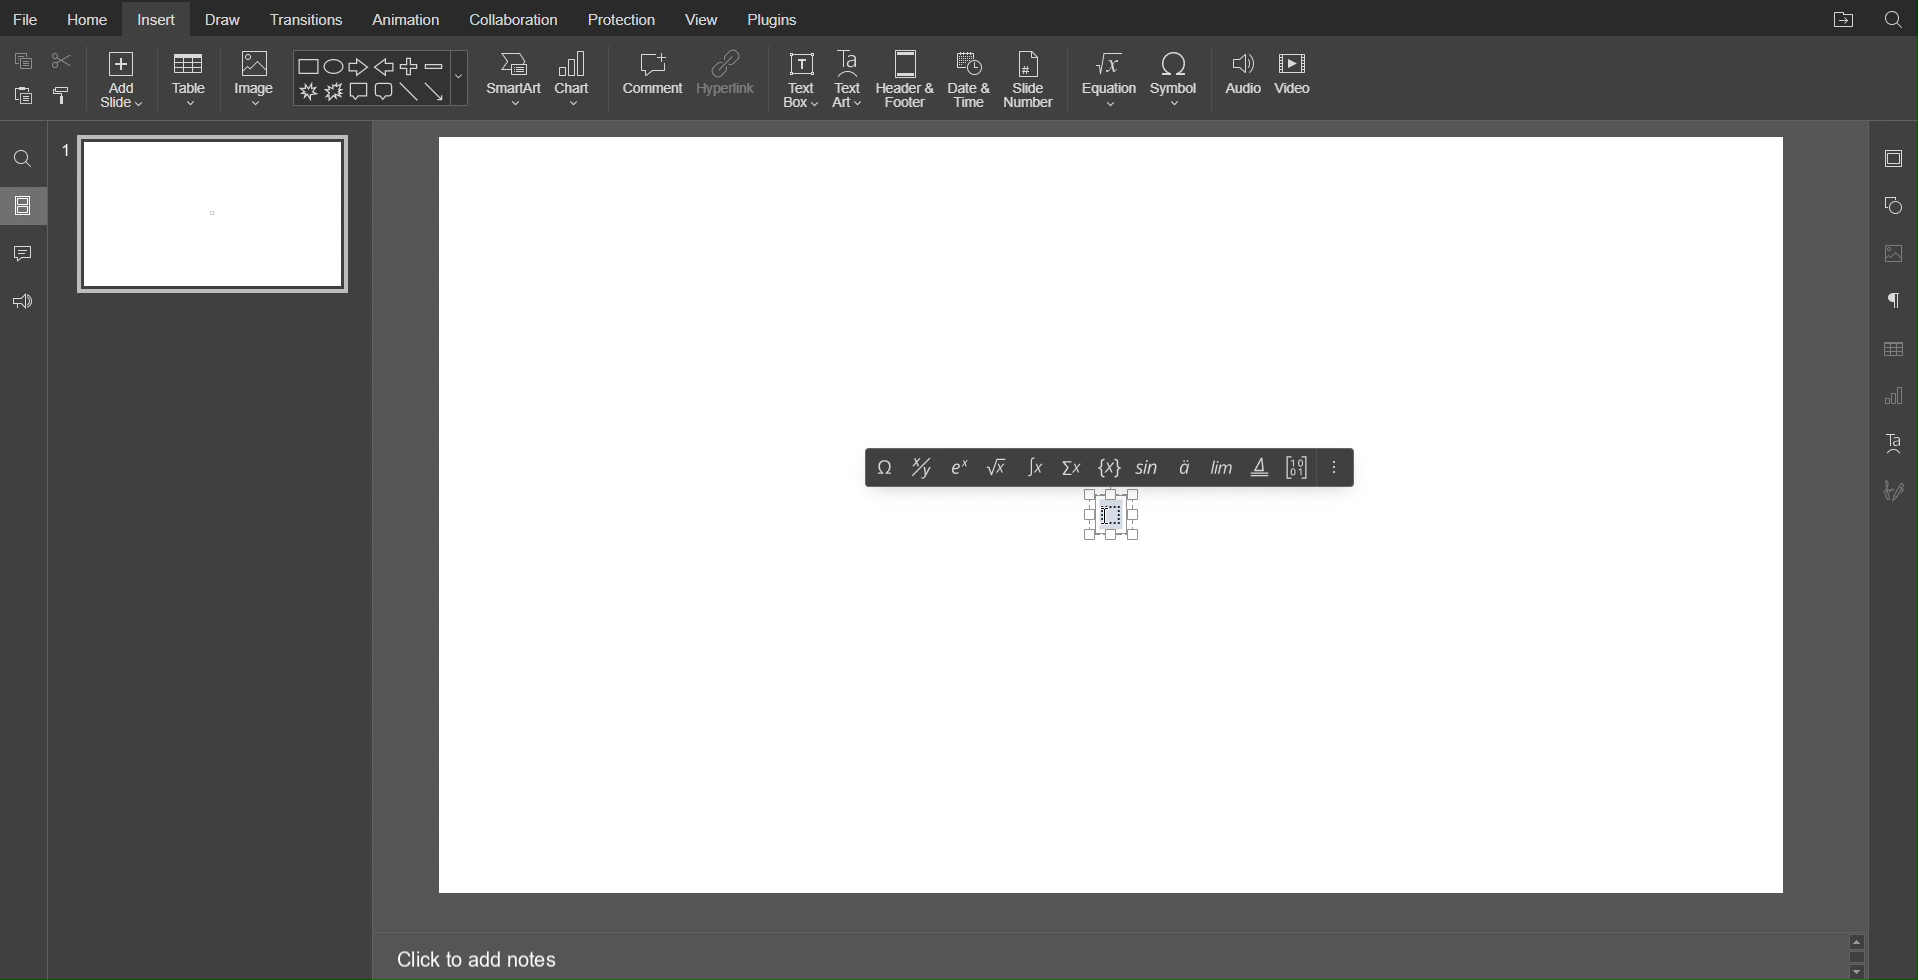 The width and height of the screenshot is (1918, 980). Describe the element at coordinates (405, 18) in the screenshot. I see `Animation` at that location.